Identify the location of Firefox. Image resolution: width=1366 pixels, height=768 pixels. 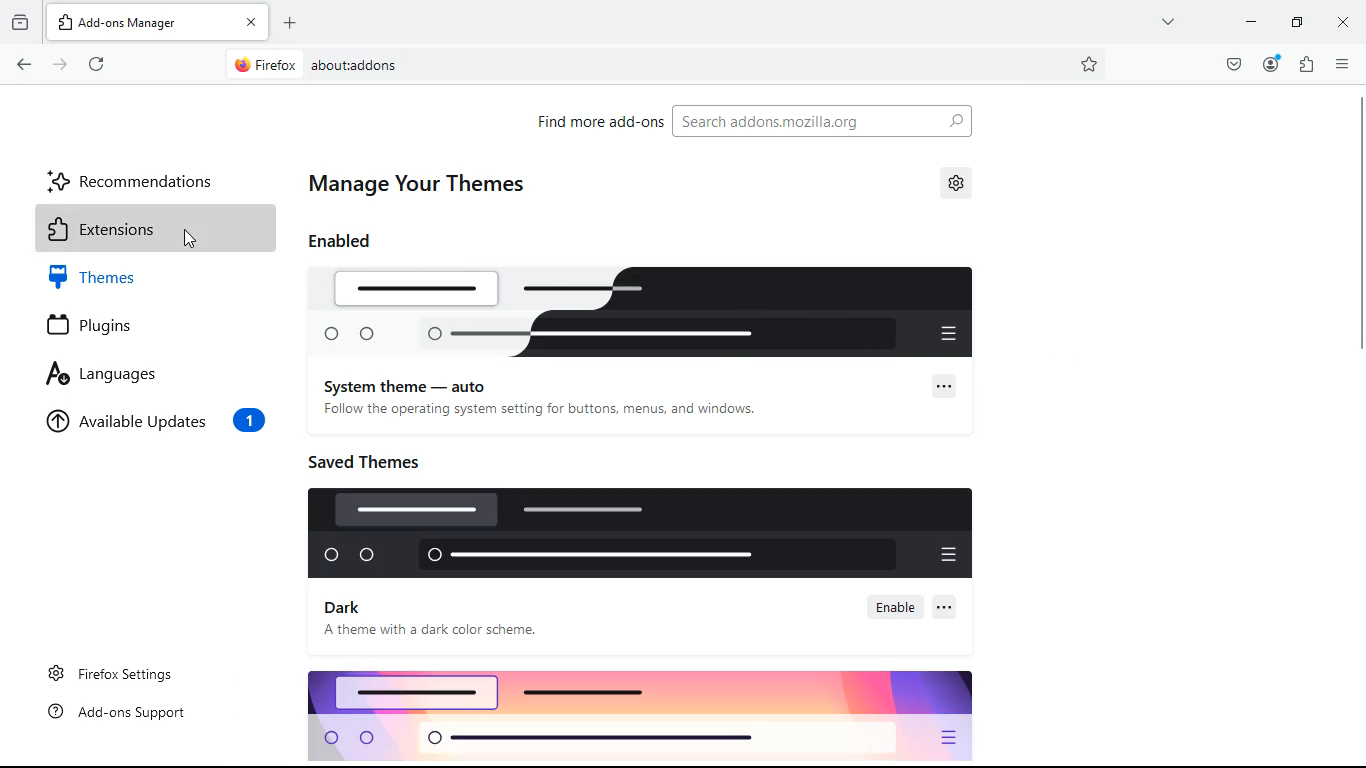
(266, 65).